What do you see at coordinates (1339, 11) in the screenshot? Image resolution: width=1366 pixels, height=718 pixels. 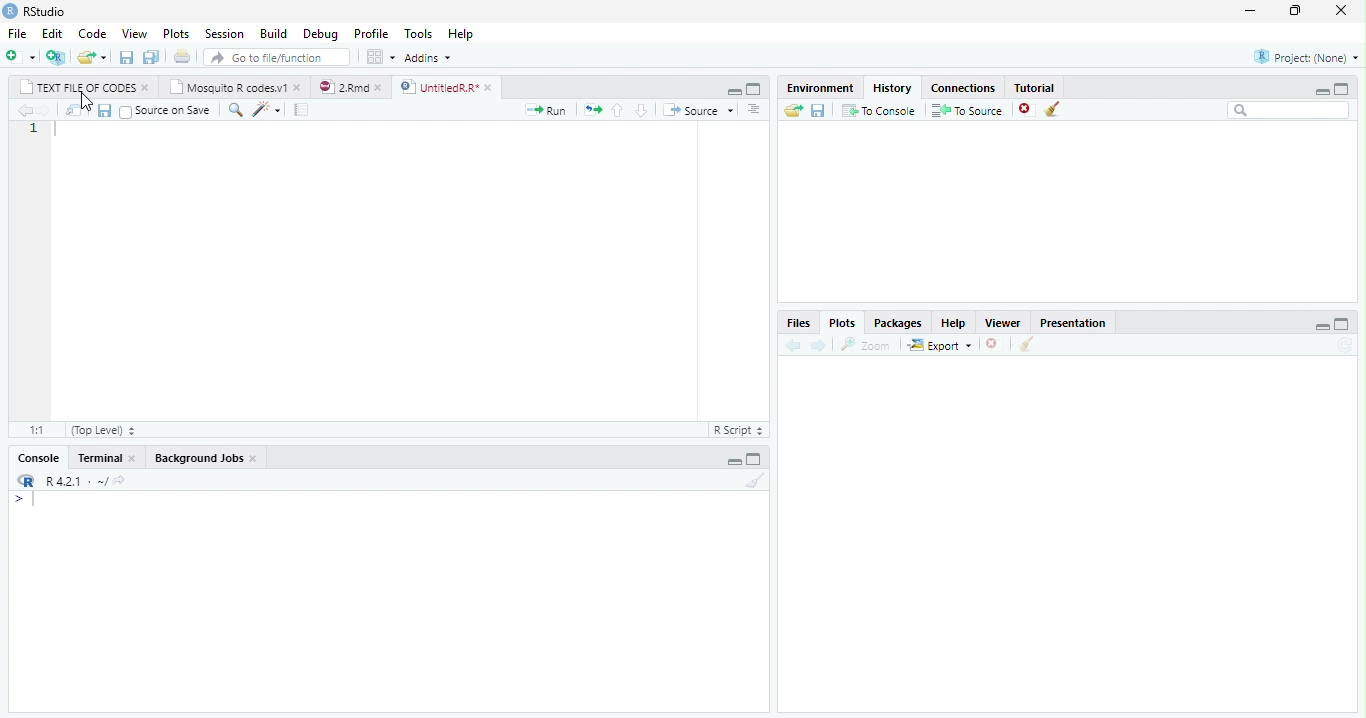 I see `close` at bounding box center [1339, 11].